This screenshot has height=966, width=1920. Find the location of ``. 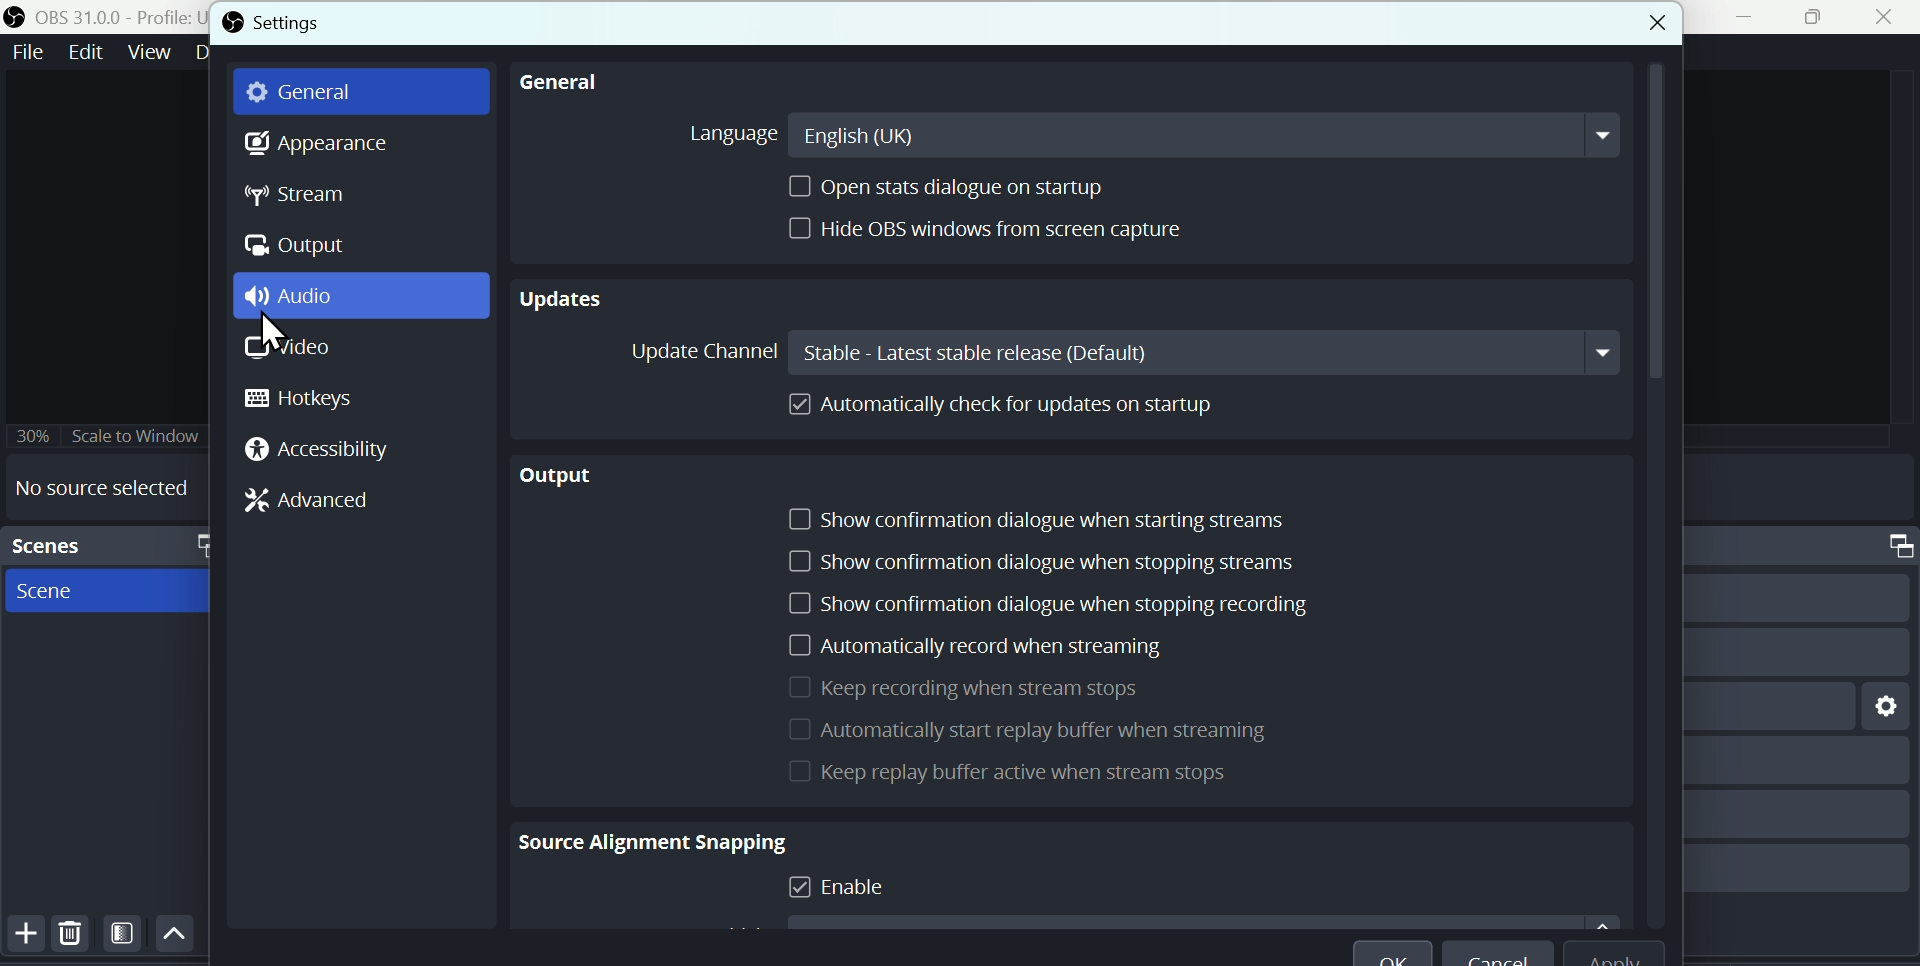

 is located at coordinates (22, 935).